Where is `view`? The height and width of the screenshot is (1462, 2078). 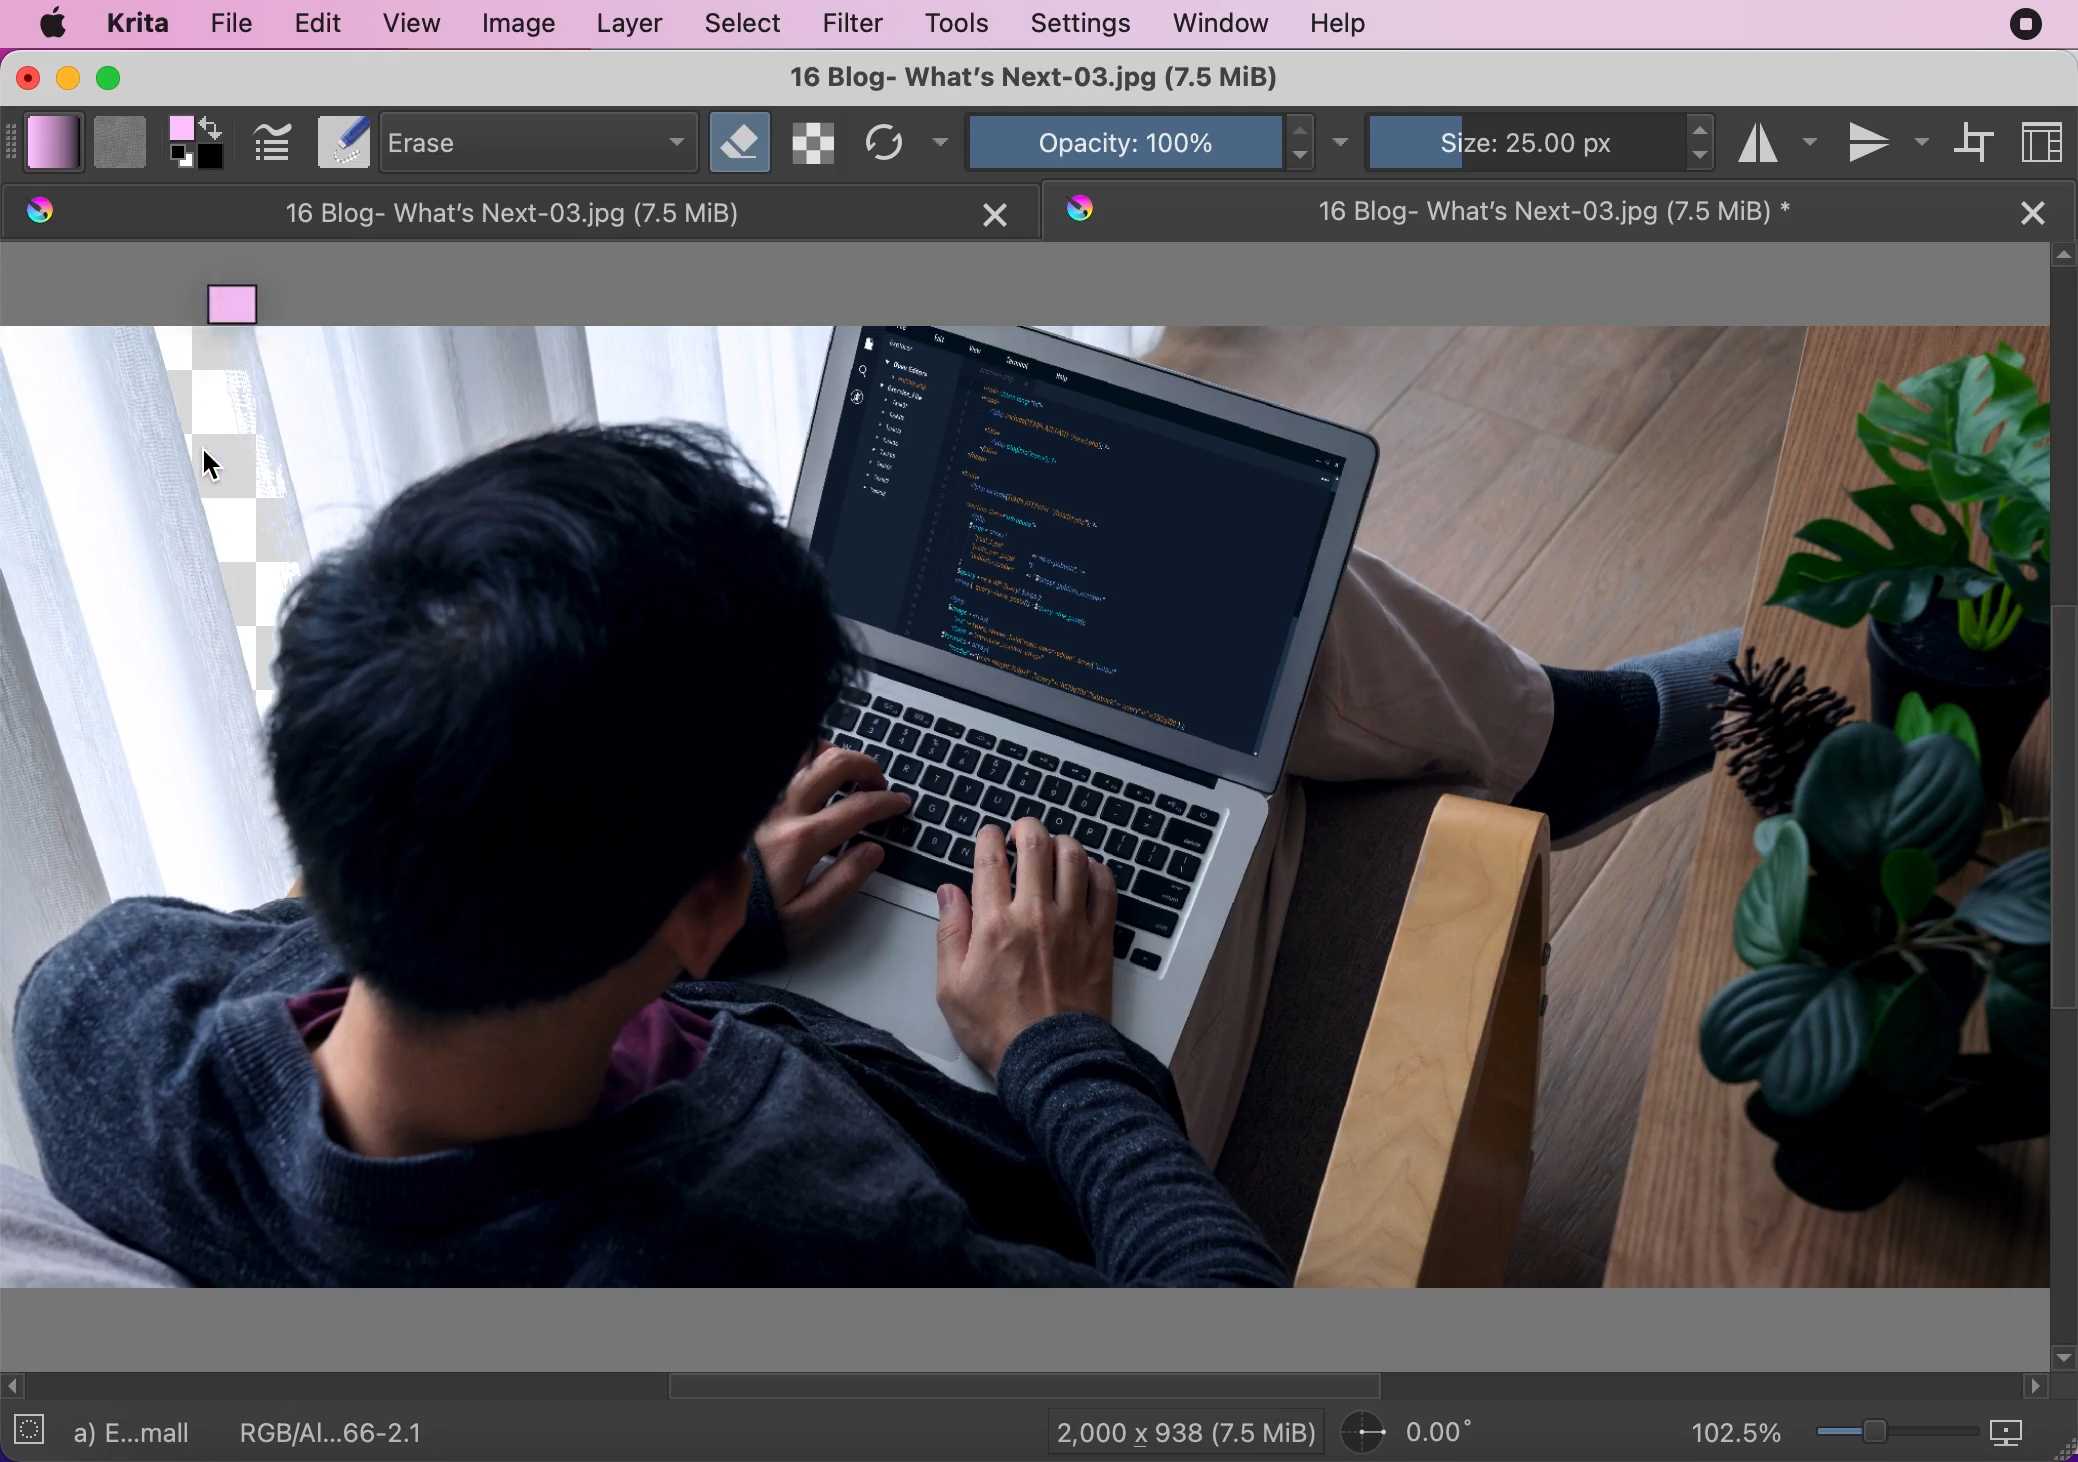 view is located at coordinates (414, 22).